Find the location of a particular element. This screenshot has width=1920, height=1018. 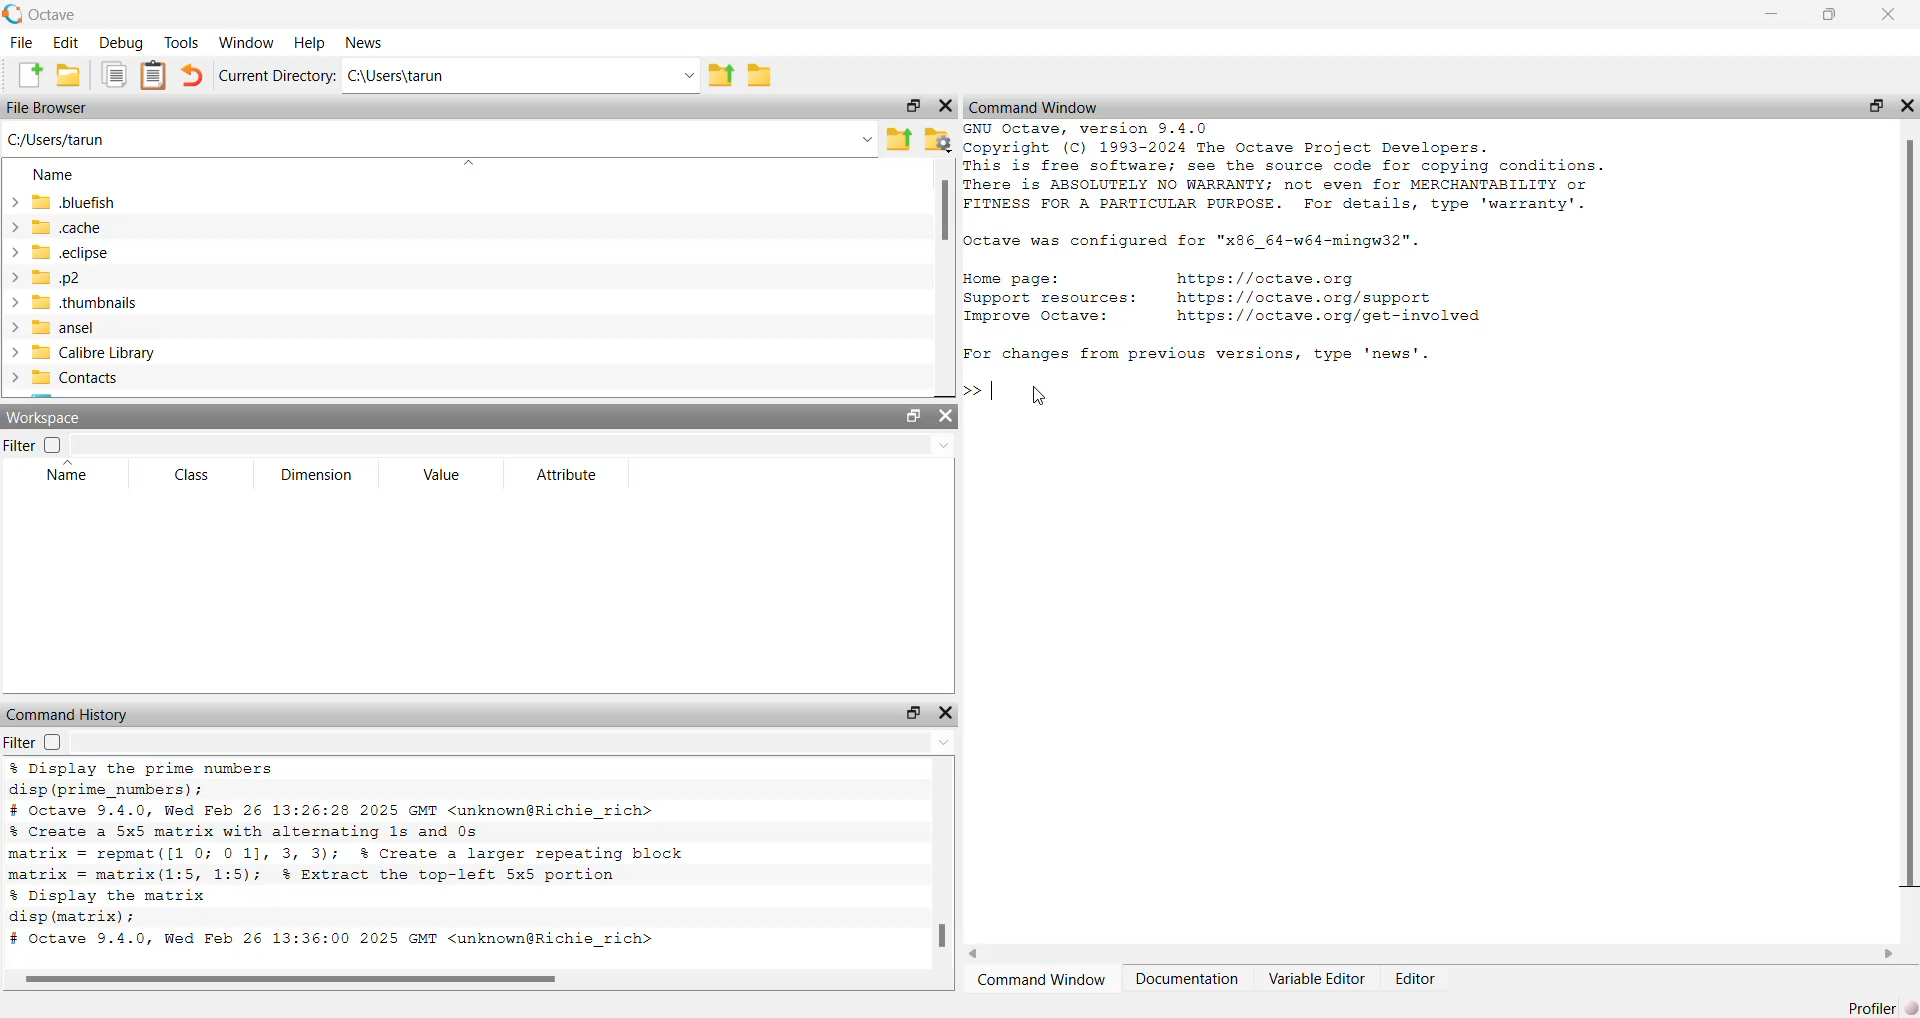

copy is located at coordinates (115, 77).